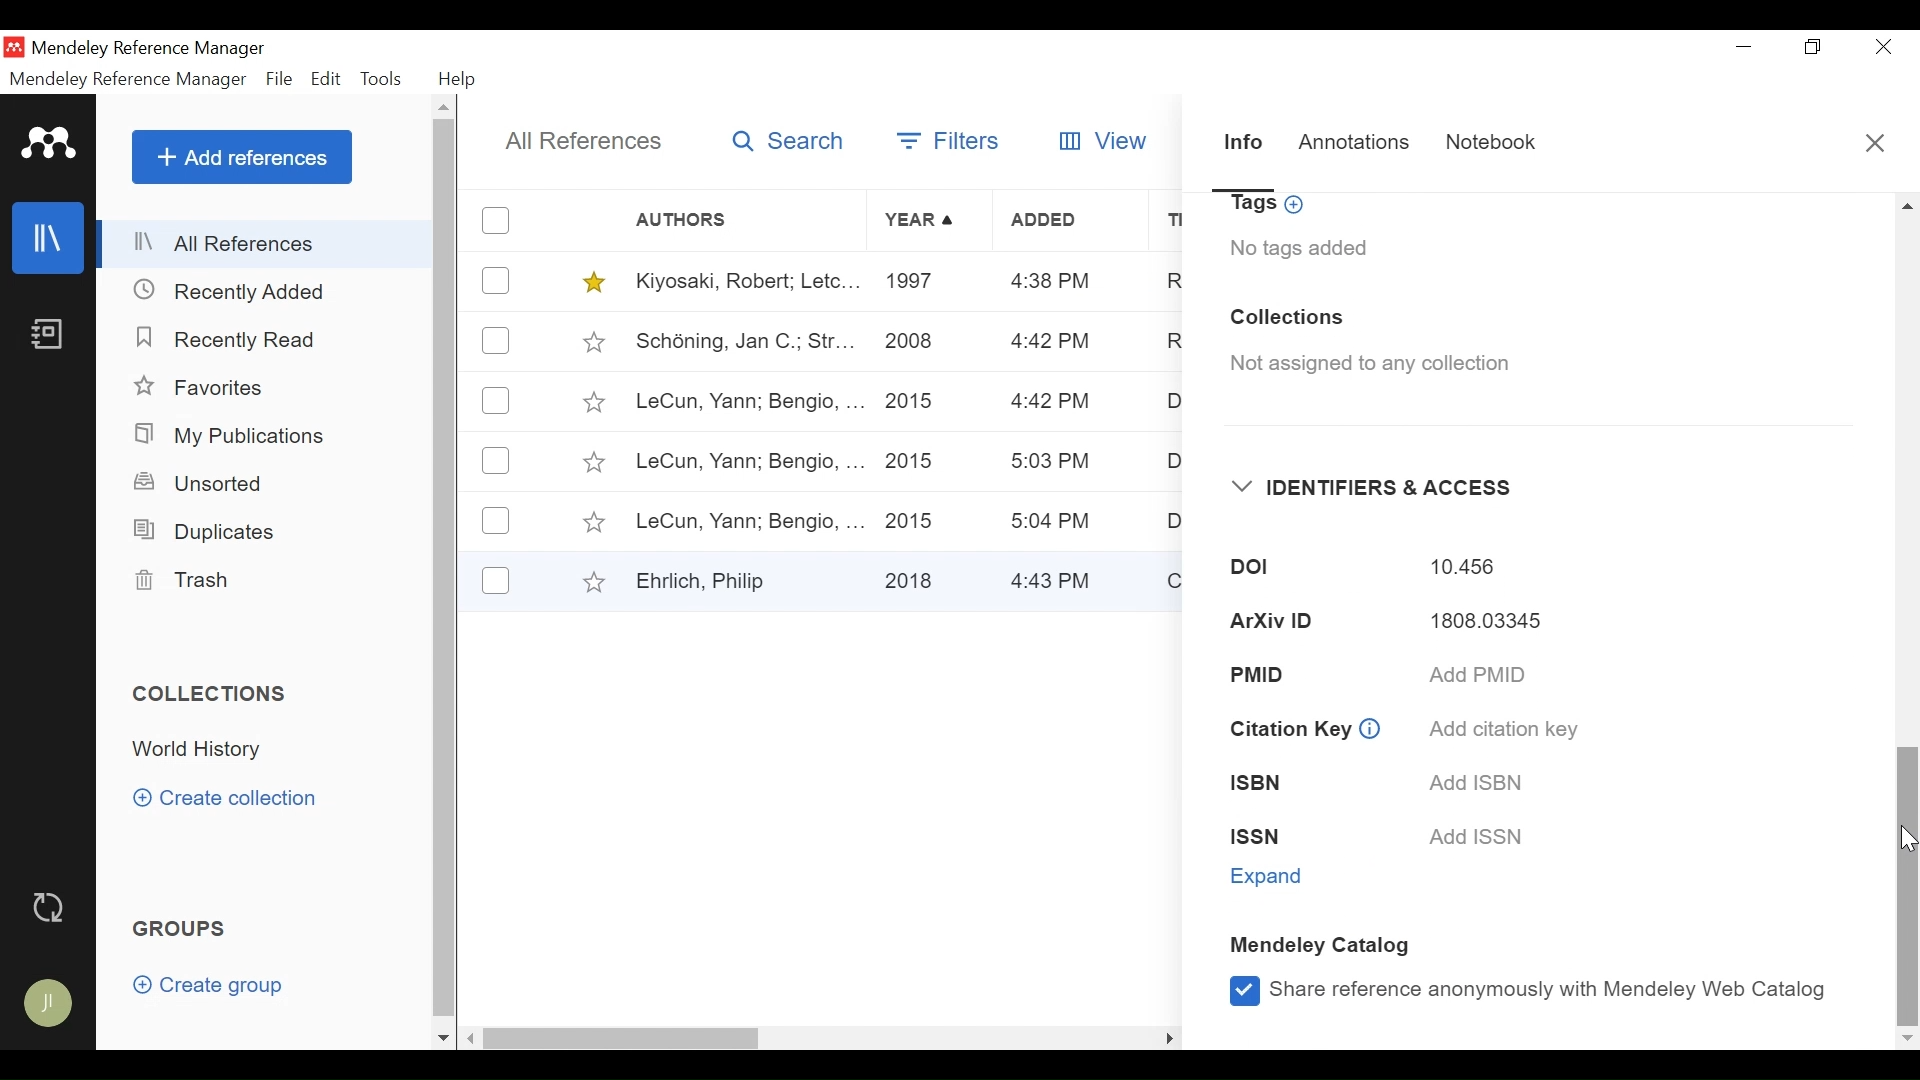  What do you see at coordinates (49, 907) in the screenshot?
I see `Sync` at bounding box center [49, 907].